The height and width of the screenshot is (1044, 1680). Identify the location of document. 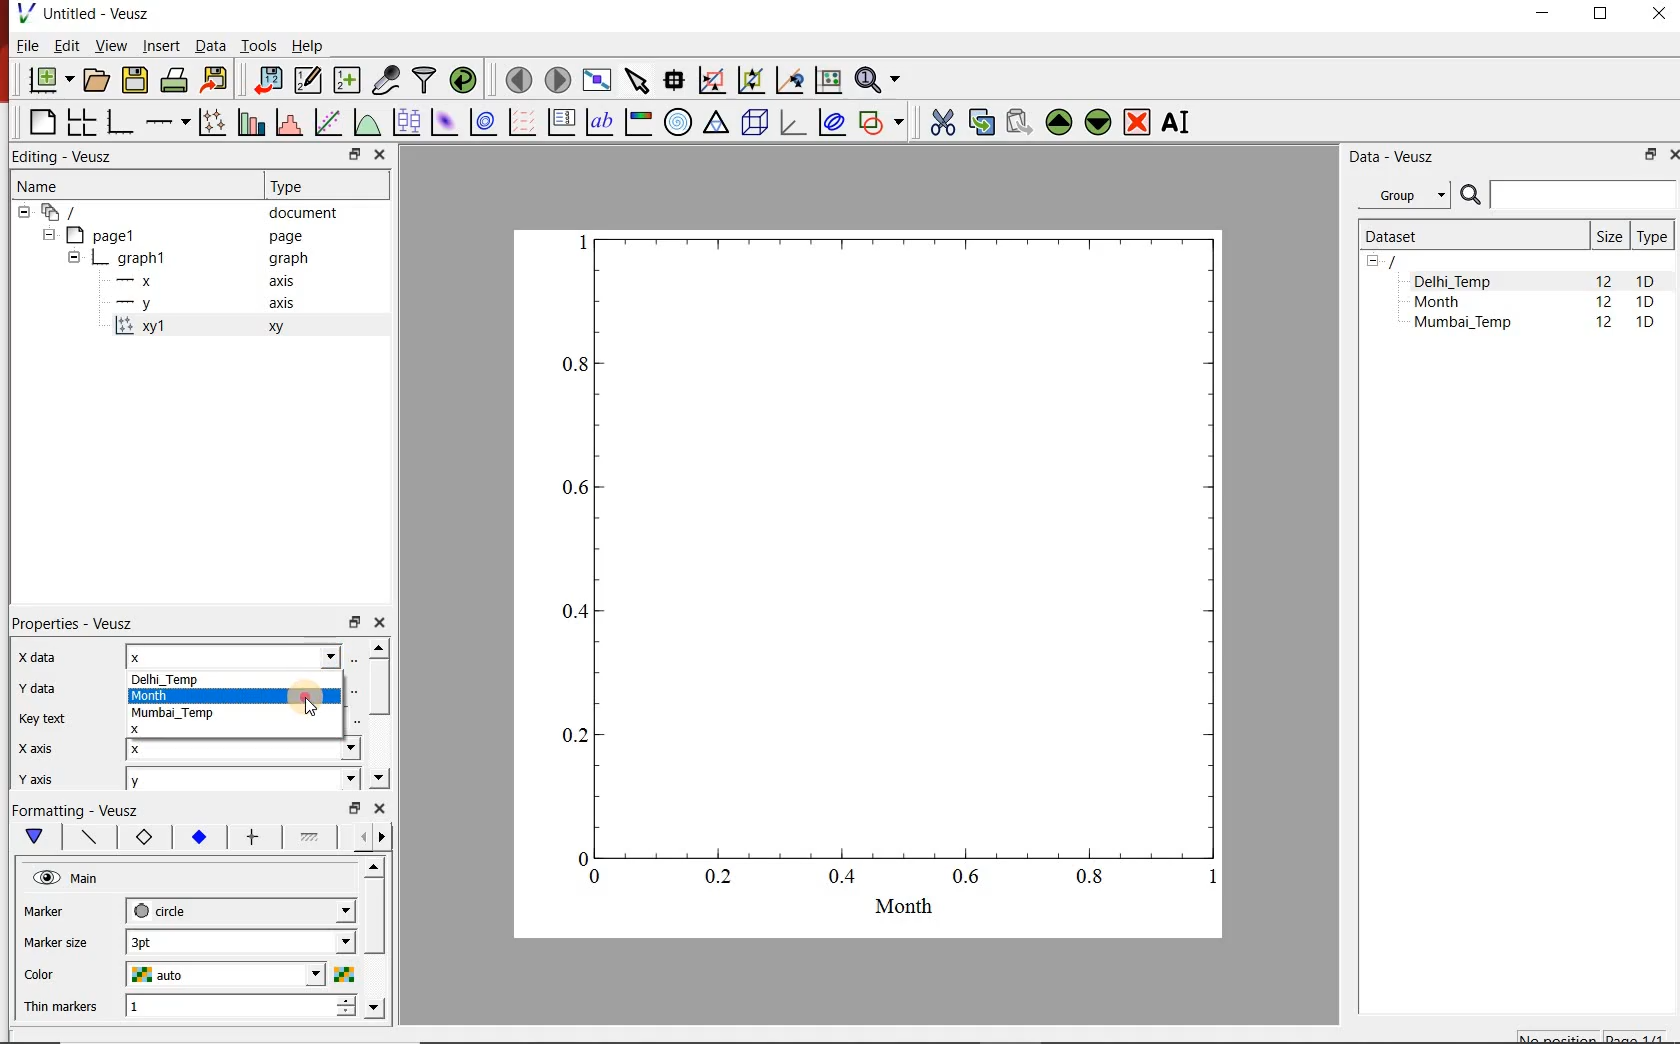
(182, 211).